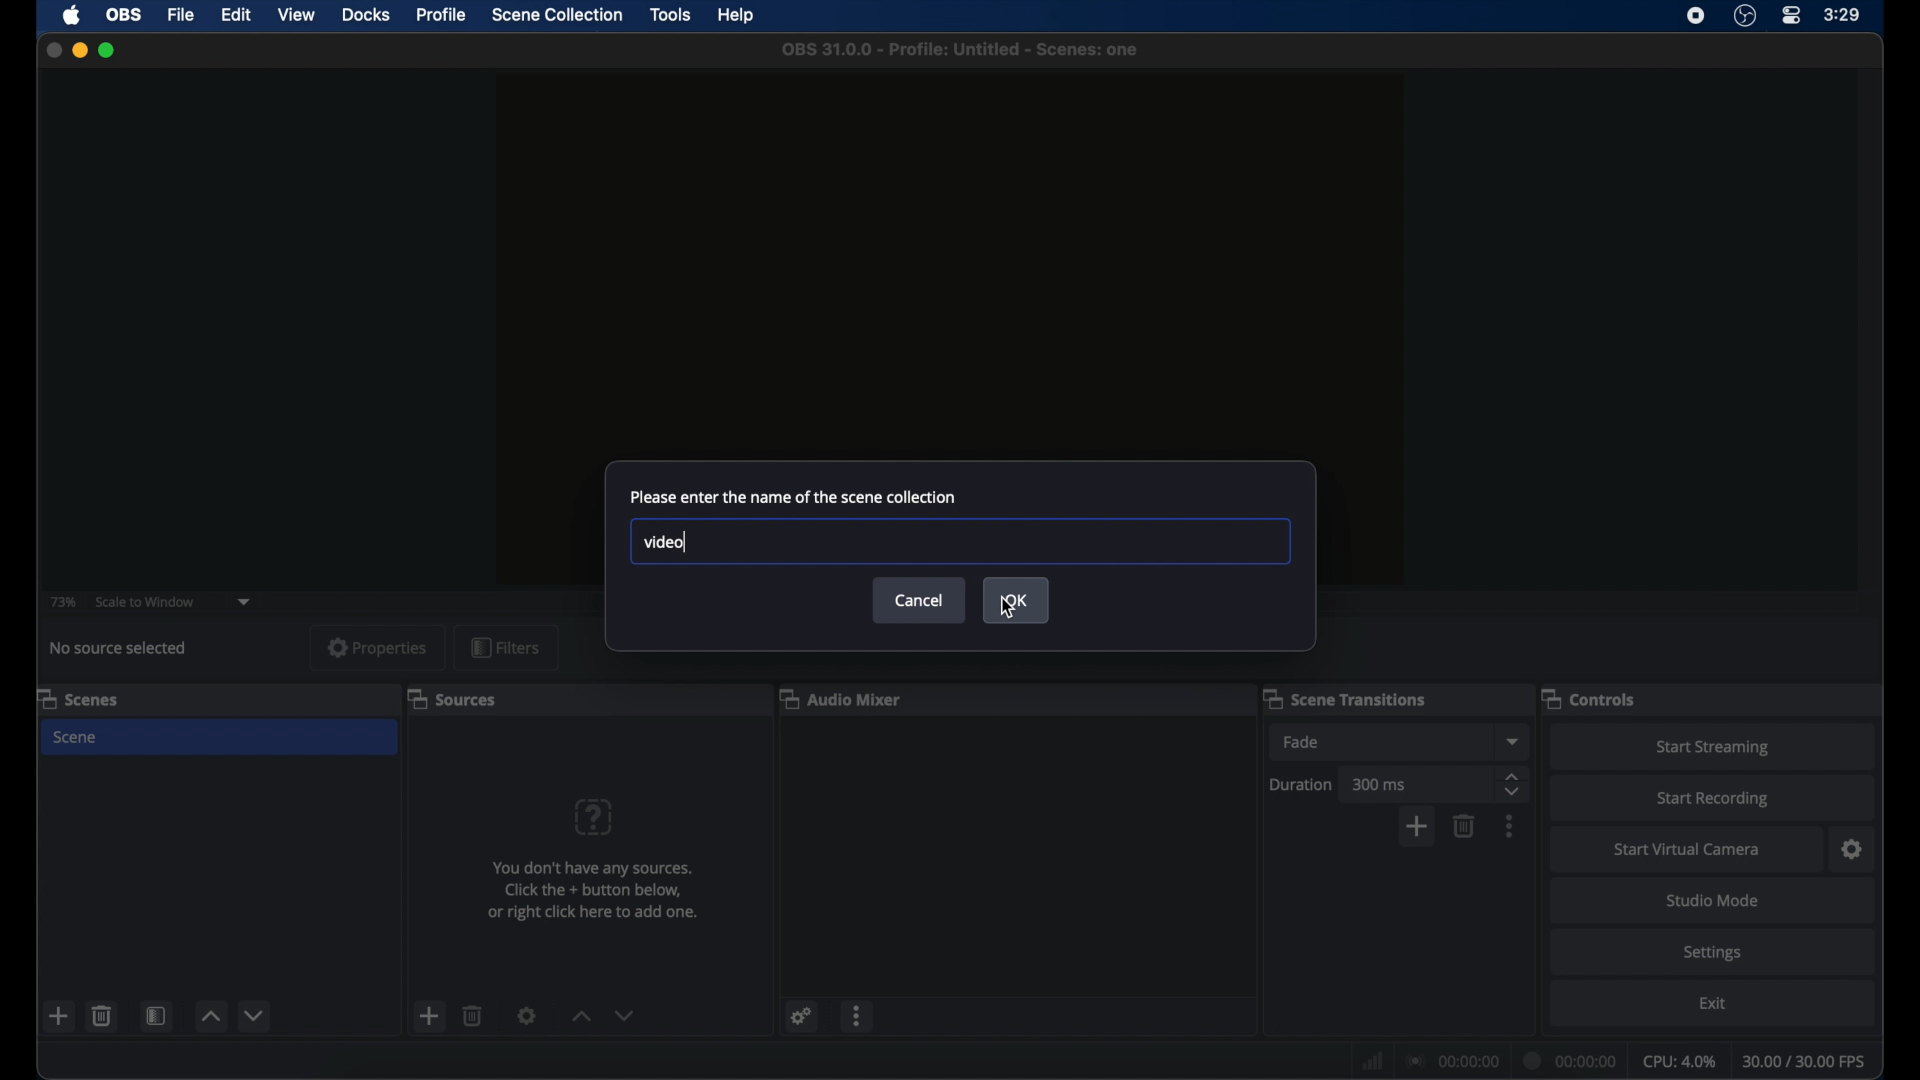  I want to click on time, so click(1844, 14).